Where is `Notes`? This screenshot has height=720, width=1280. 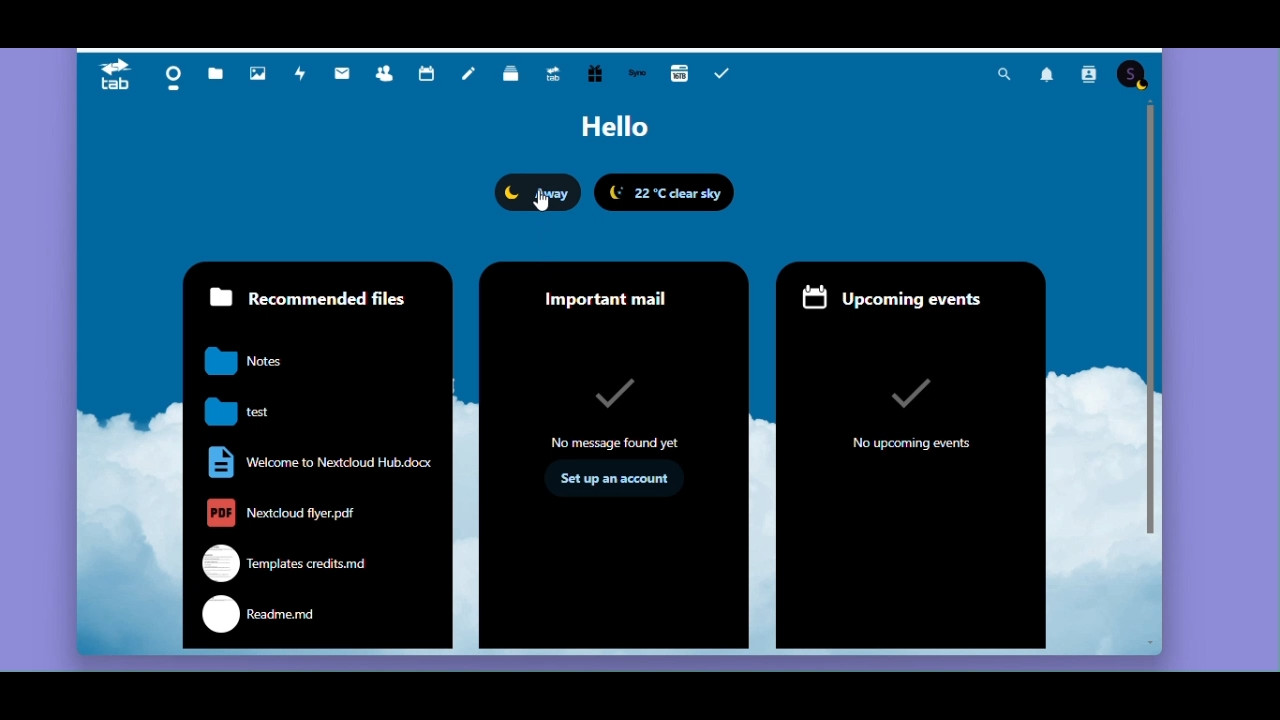 Notes is located at coordinates (470, 77).